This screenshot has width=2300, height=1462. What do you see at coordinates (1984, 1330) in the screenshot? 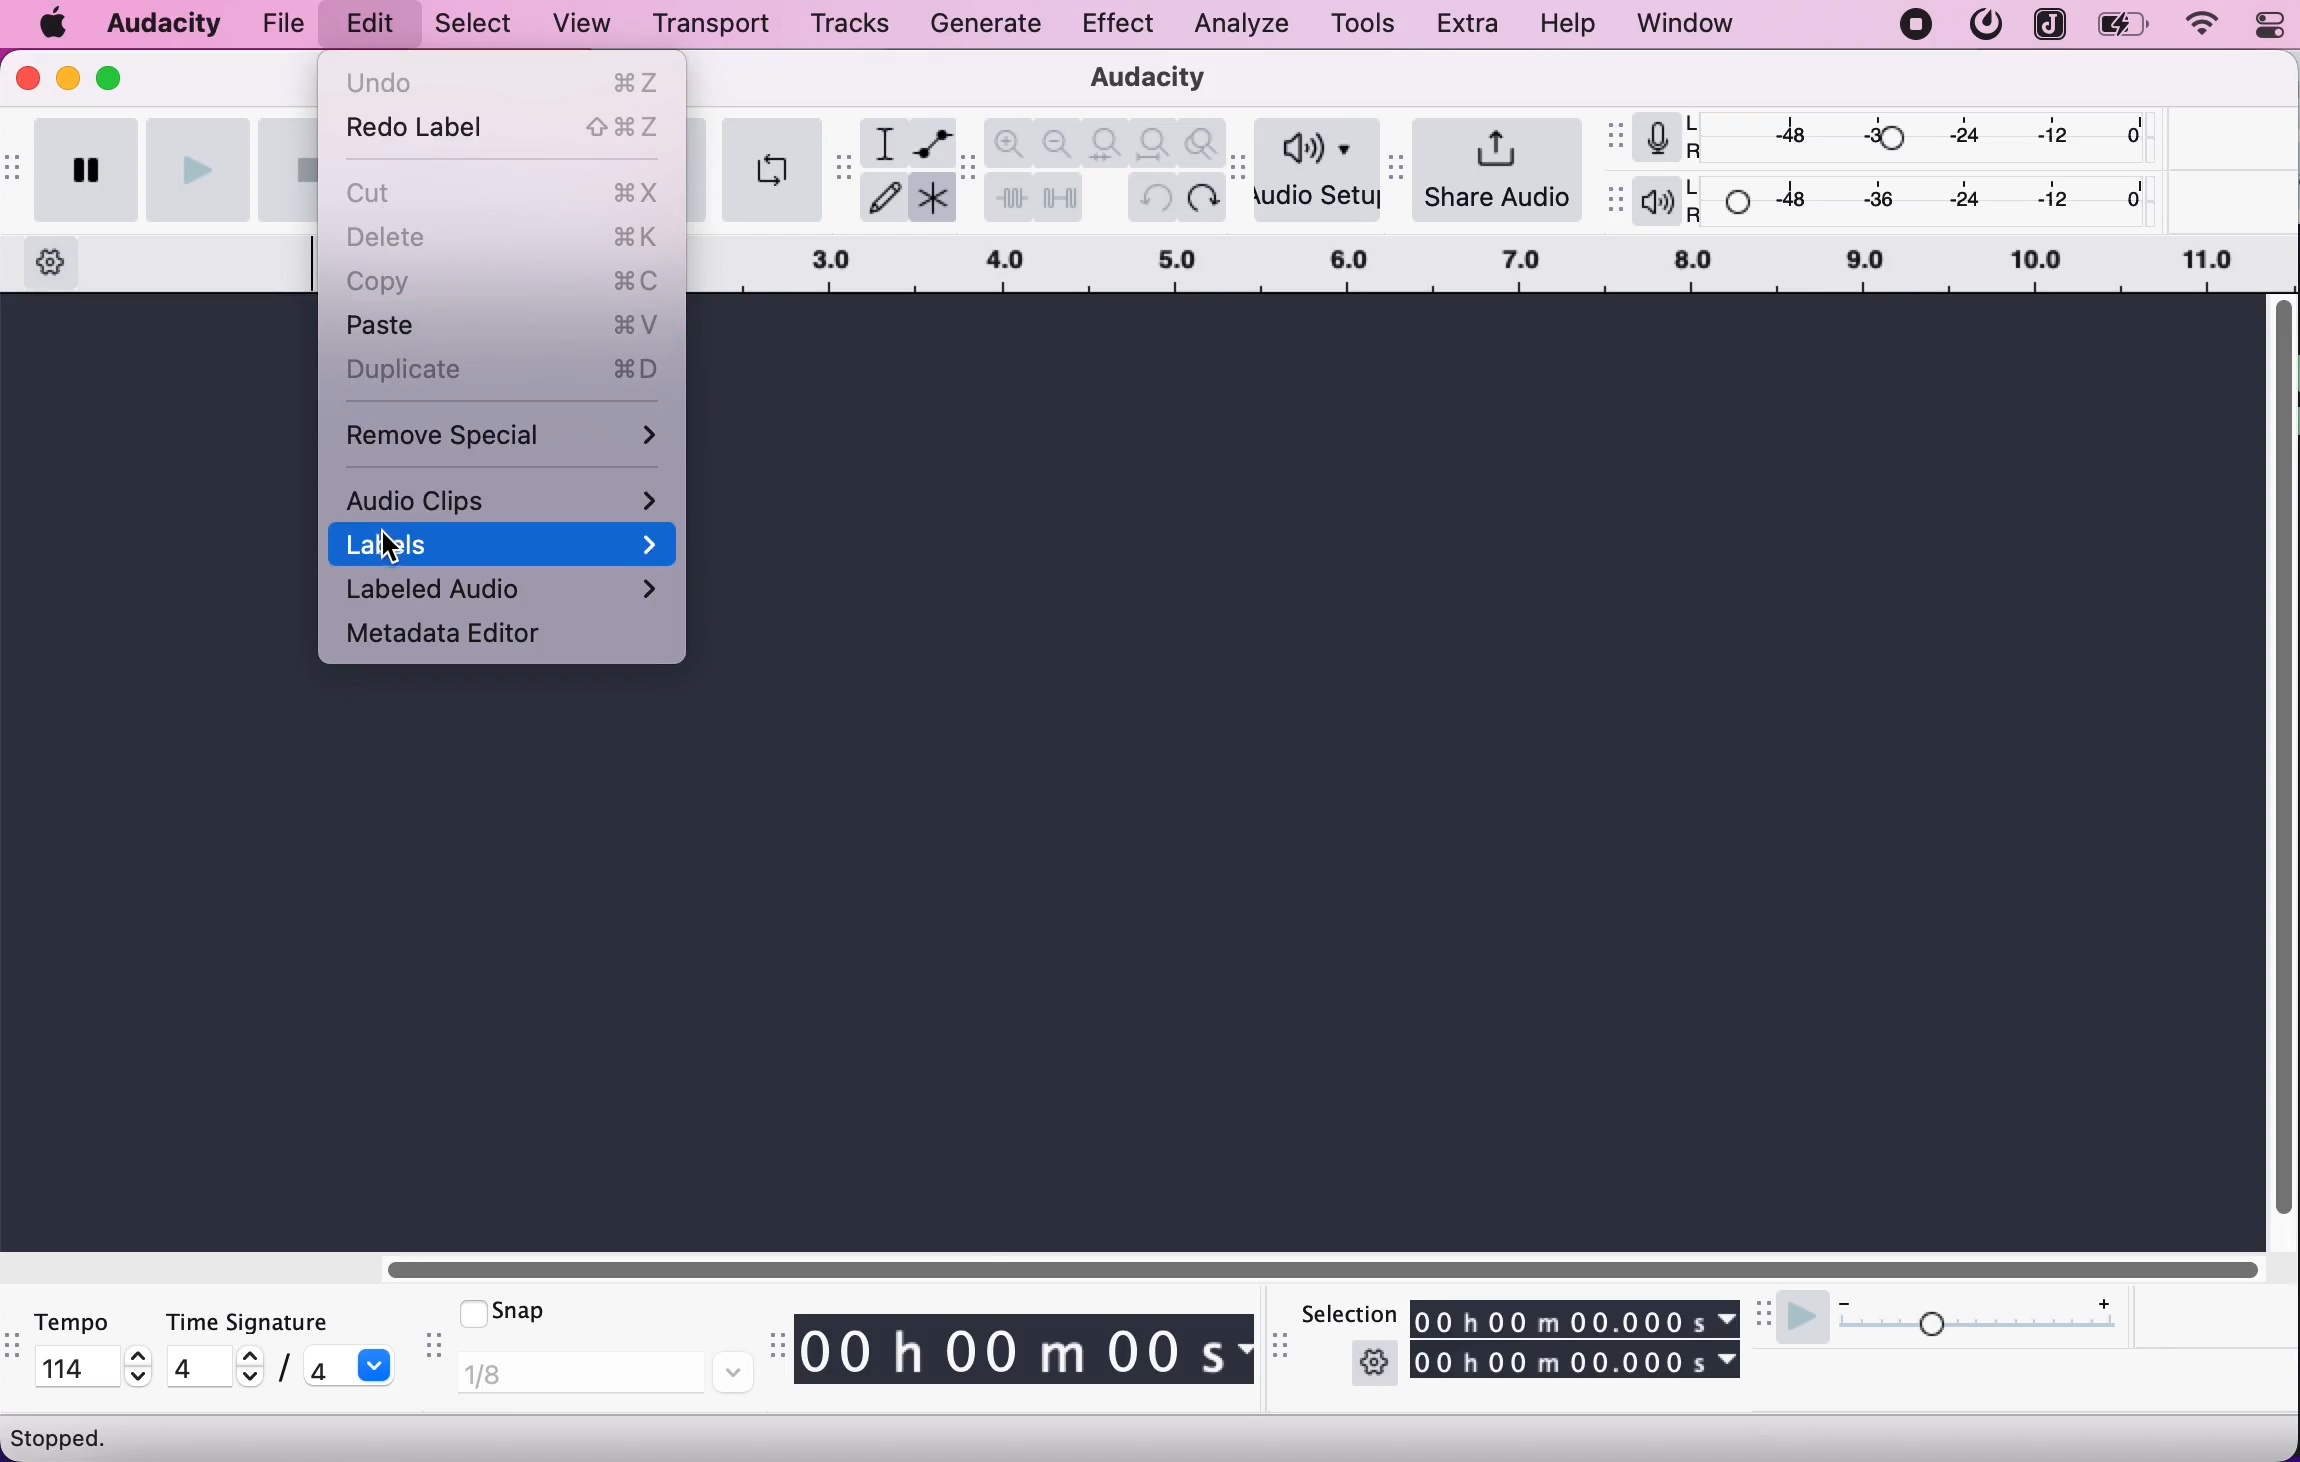
I see `playback speed` at bounding box center [1984, 1330].